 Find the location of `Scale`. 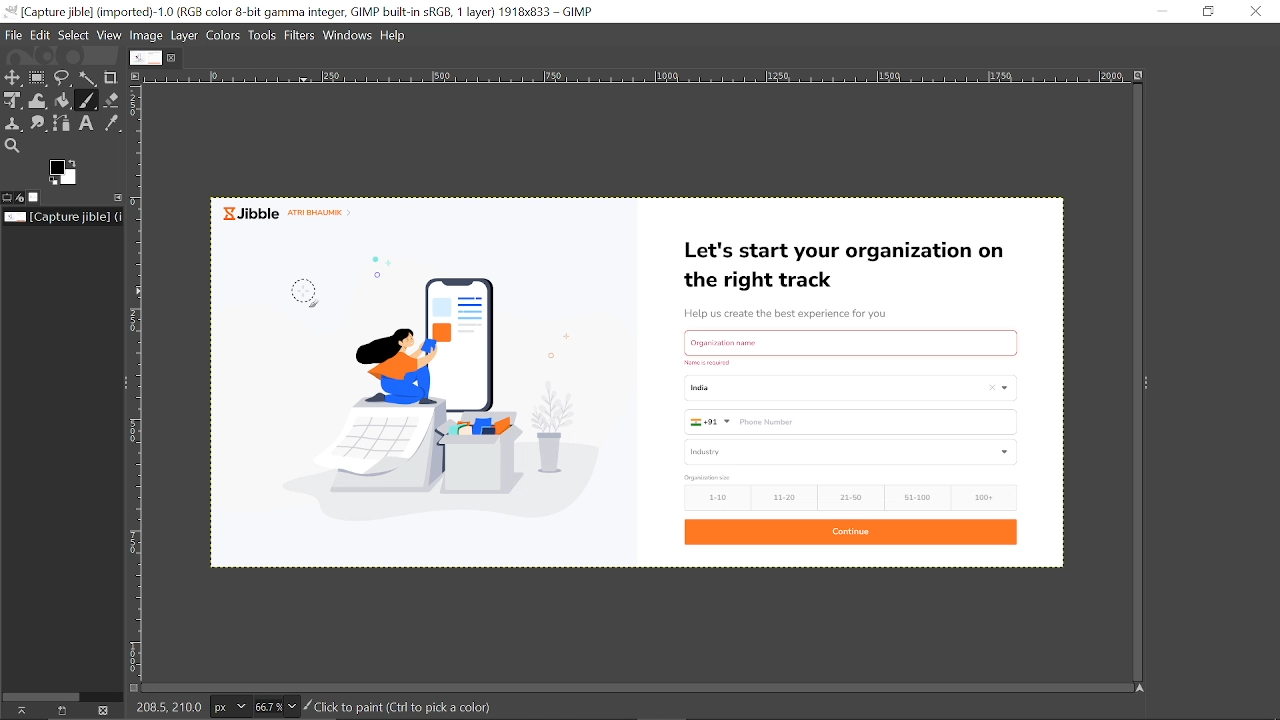

Scale is located at coordinates (141, 390).